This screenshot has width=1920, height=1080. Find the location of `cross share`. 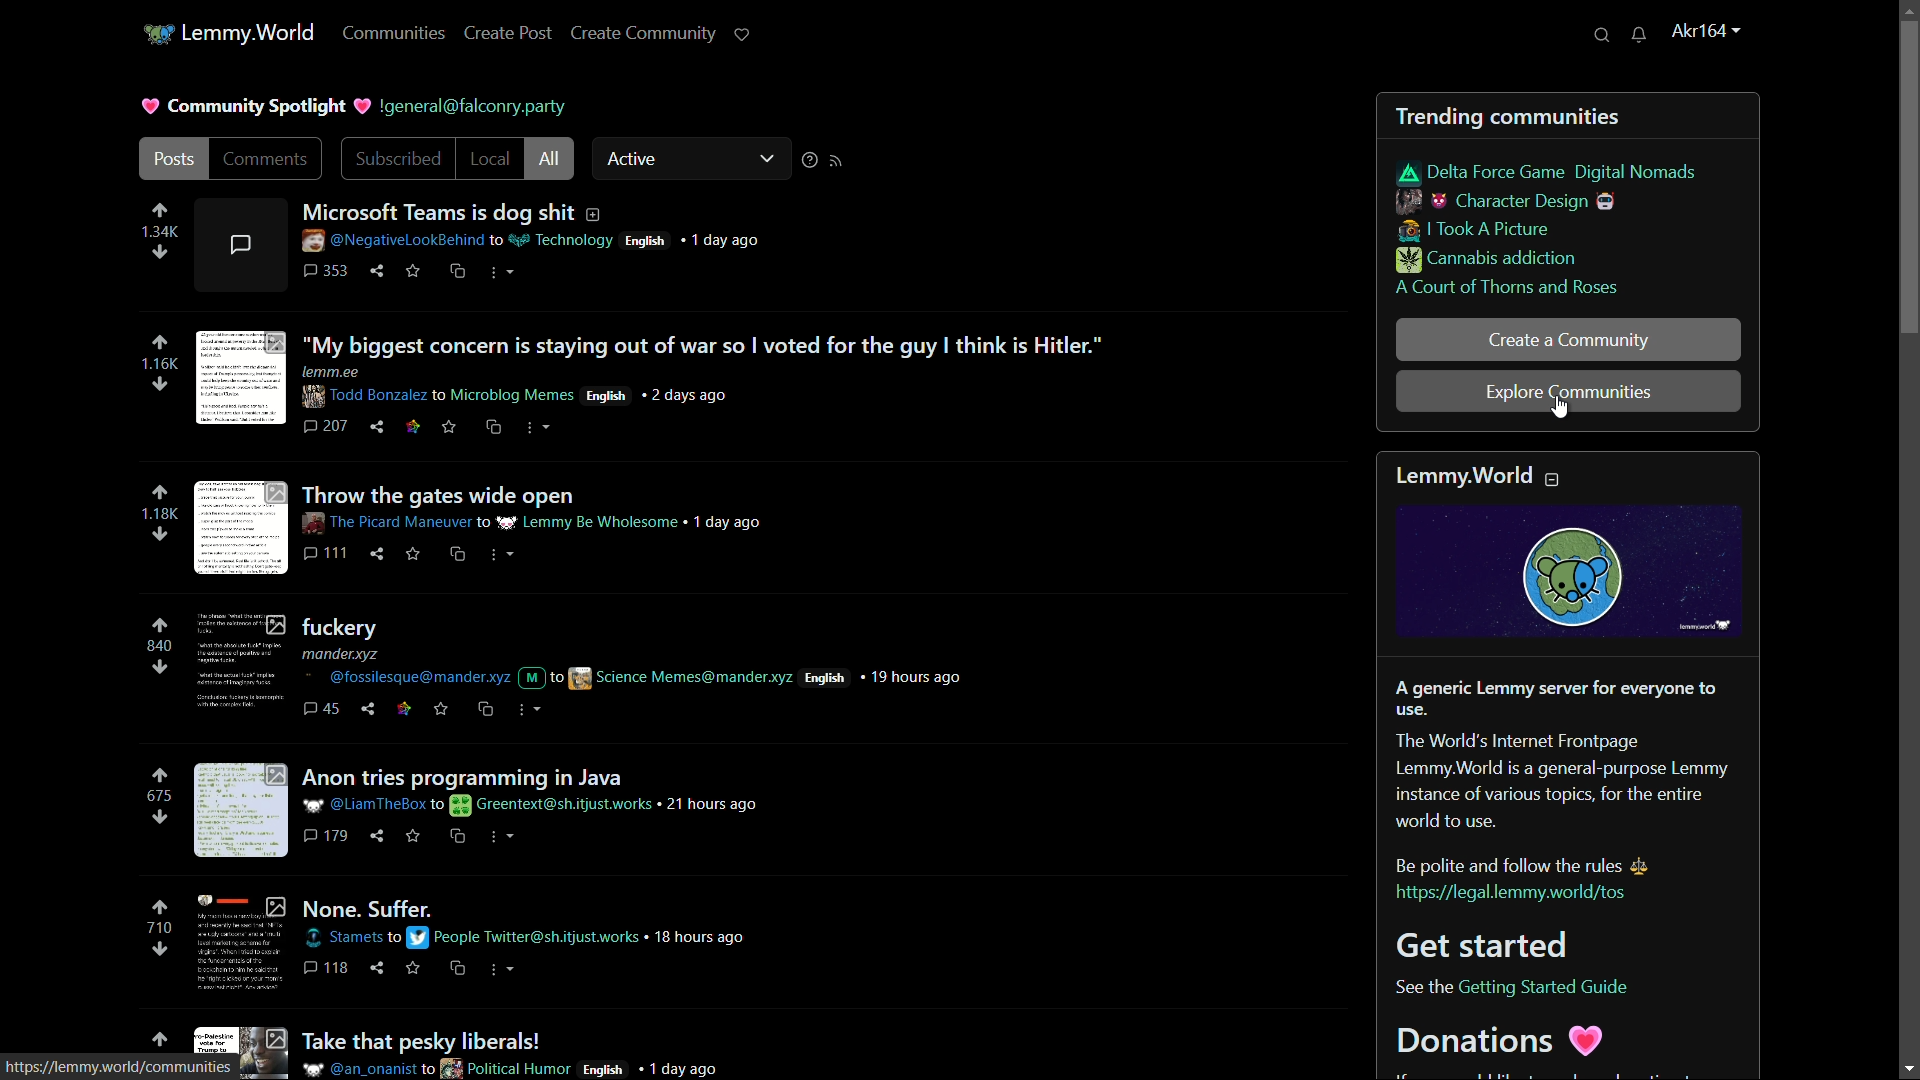

cross share is located at coordinates (456, 552).